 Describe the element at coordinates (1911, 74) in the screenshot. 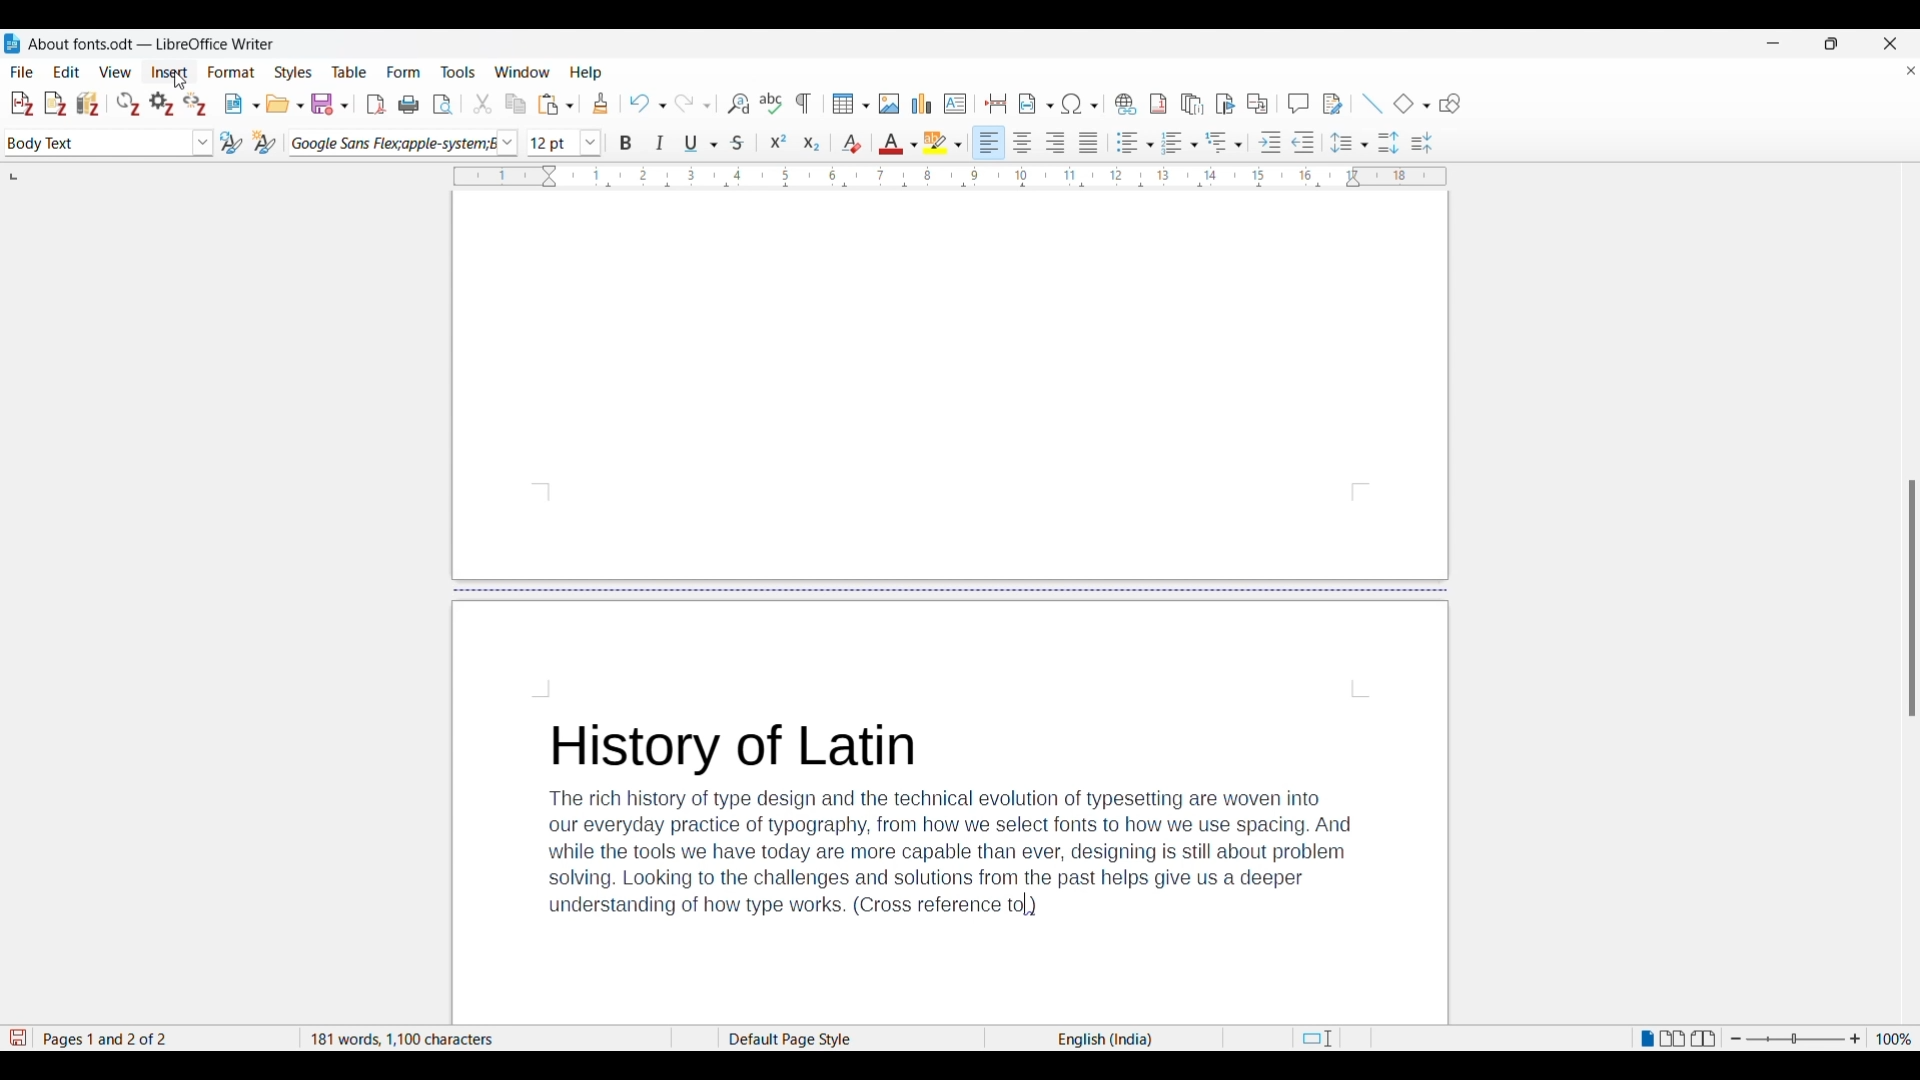

I see `Close document` at that location.